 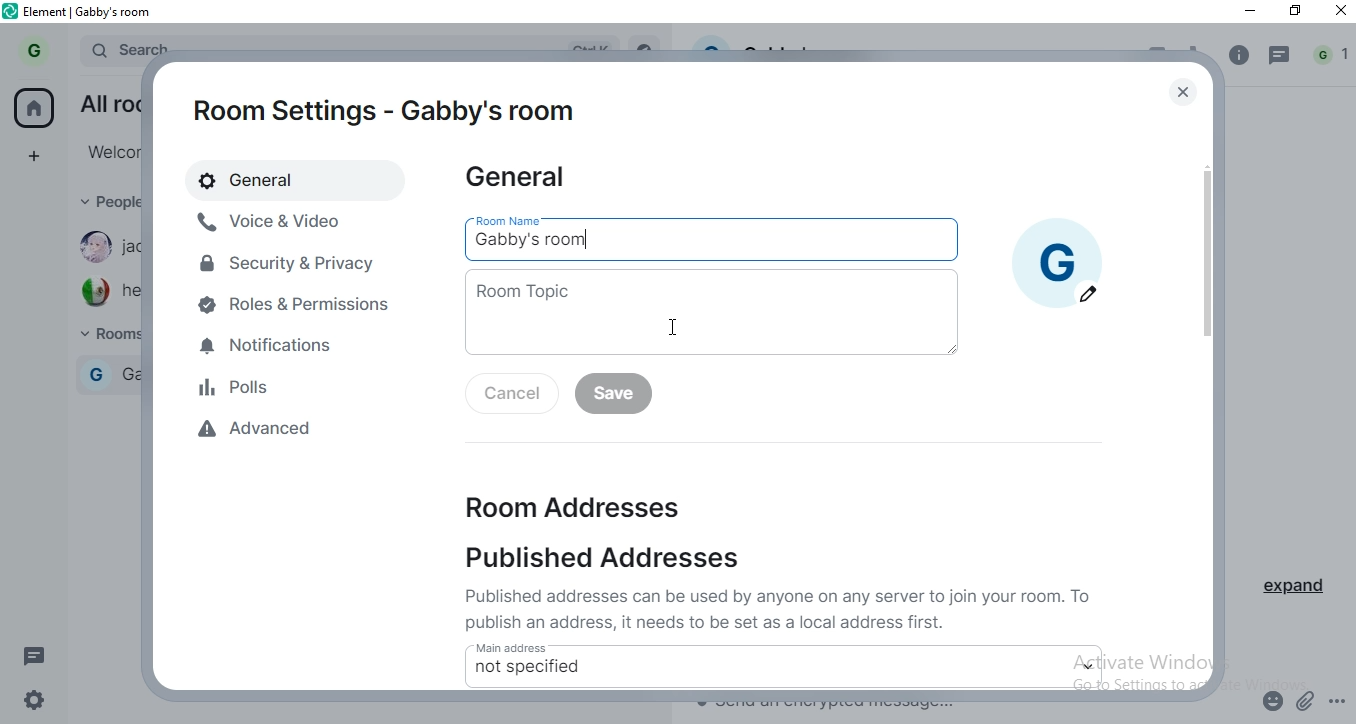 What do you see at coordinates (40, 156) in the screenshot?
I see `add space` at bounding box center [40, 156].